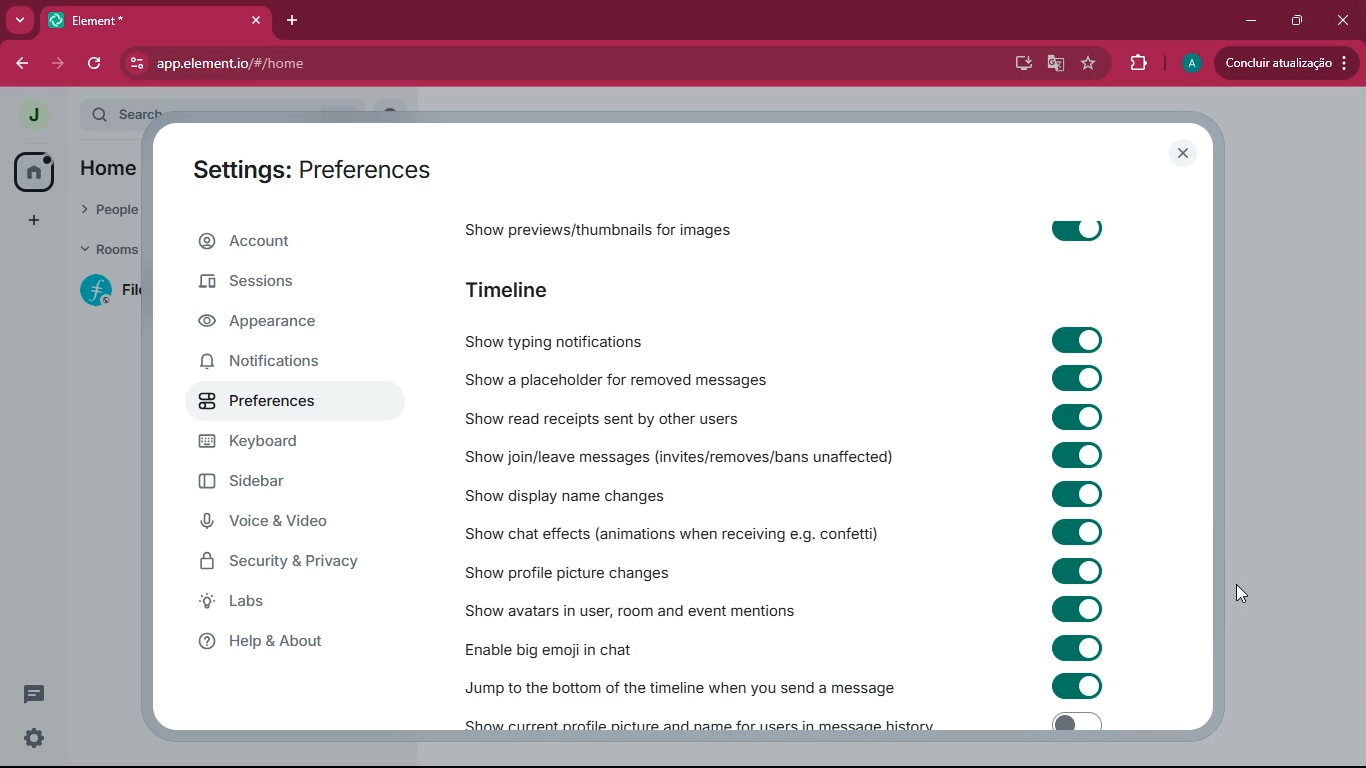  I want to click on toggle on , so click(1074, 227).